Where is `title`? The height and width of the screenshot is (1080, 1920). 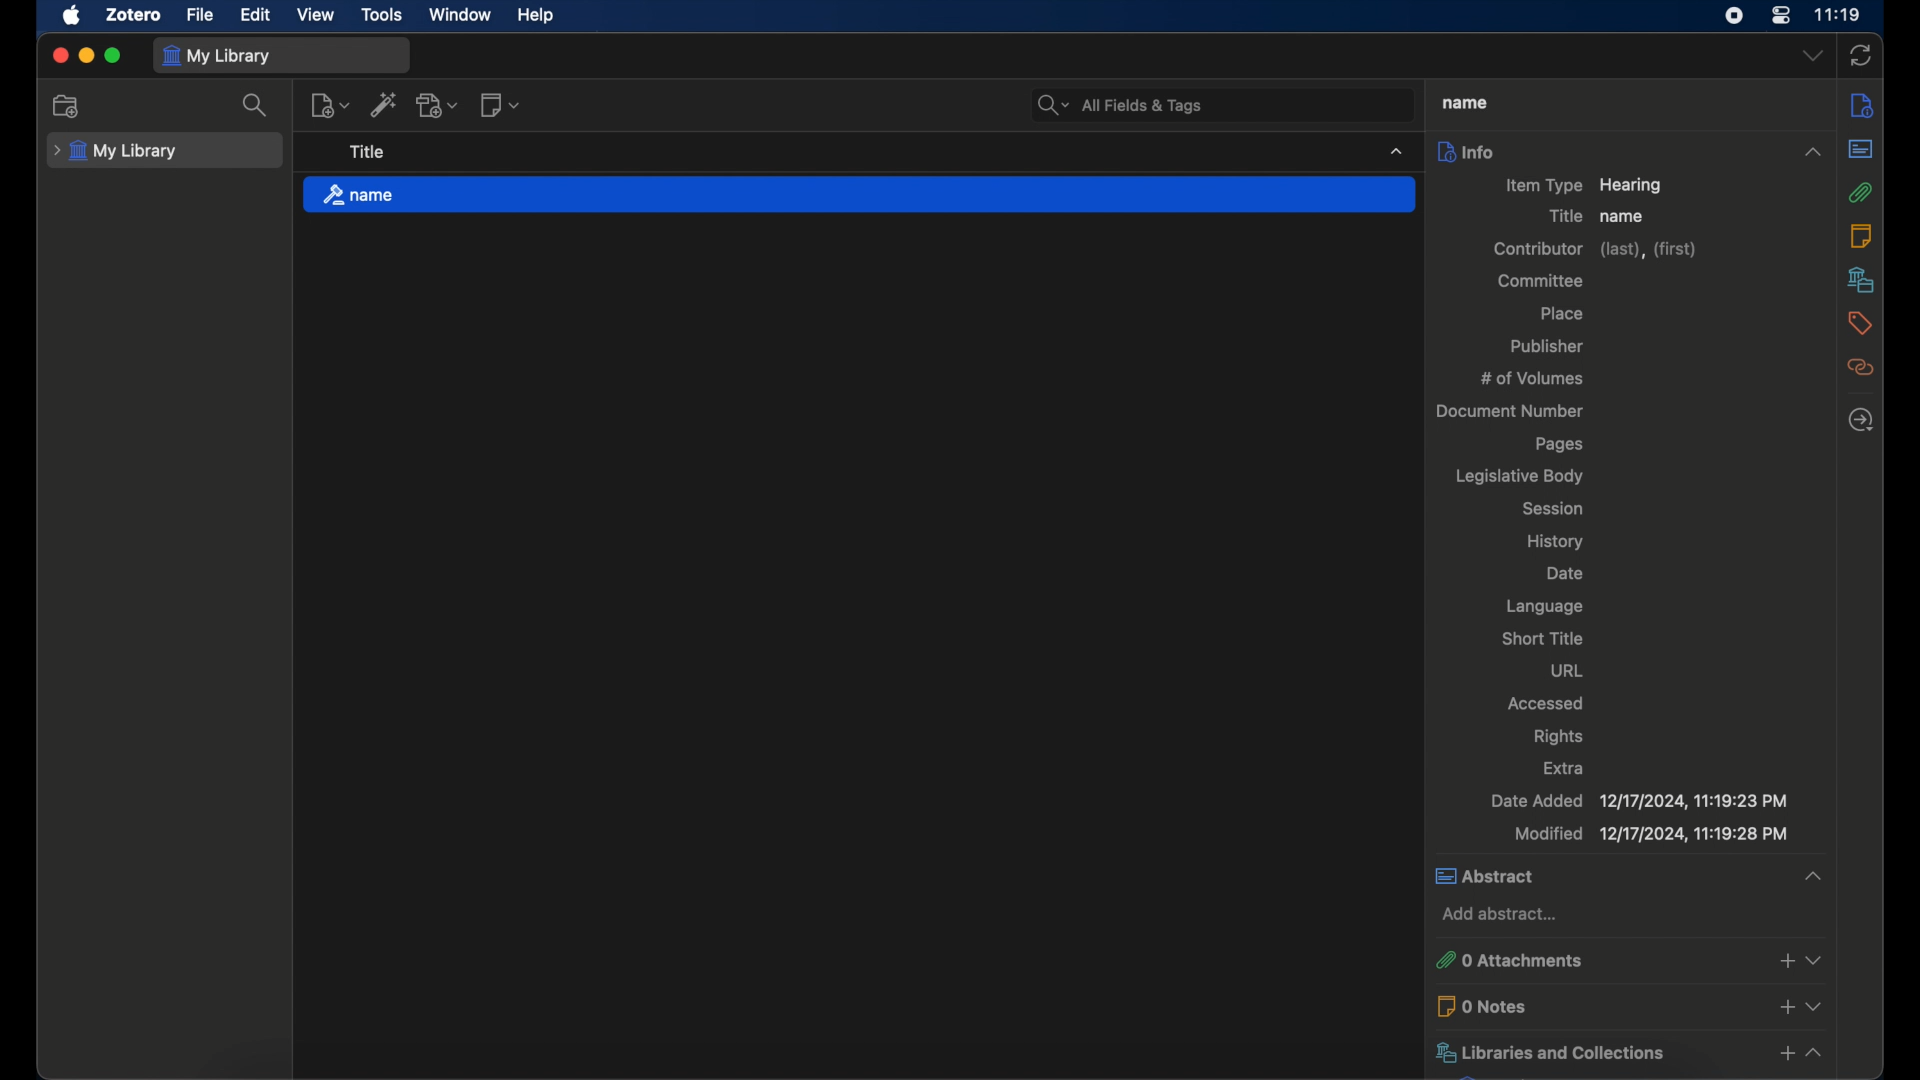 title is located at coordinates (1562, 216).